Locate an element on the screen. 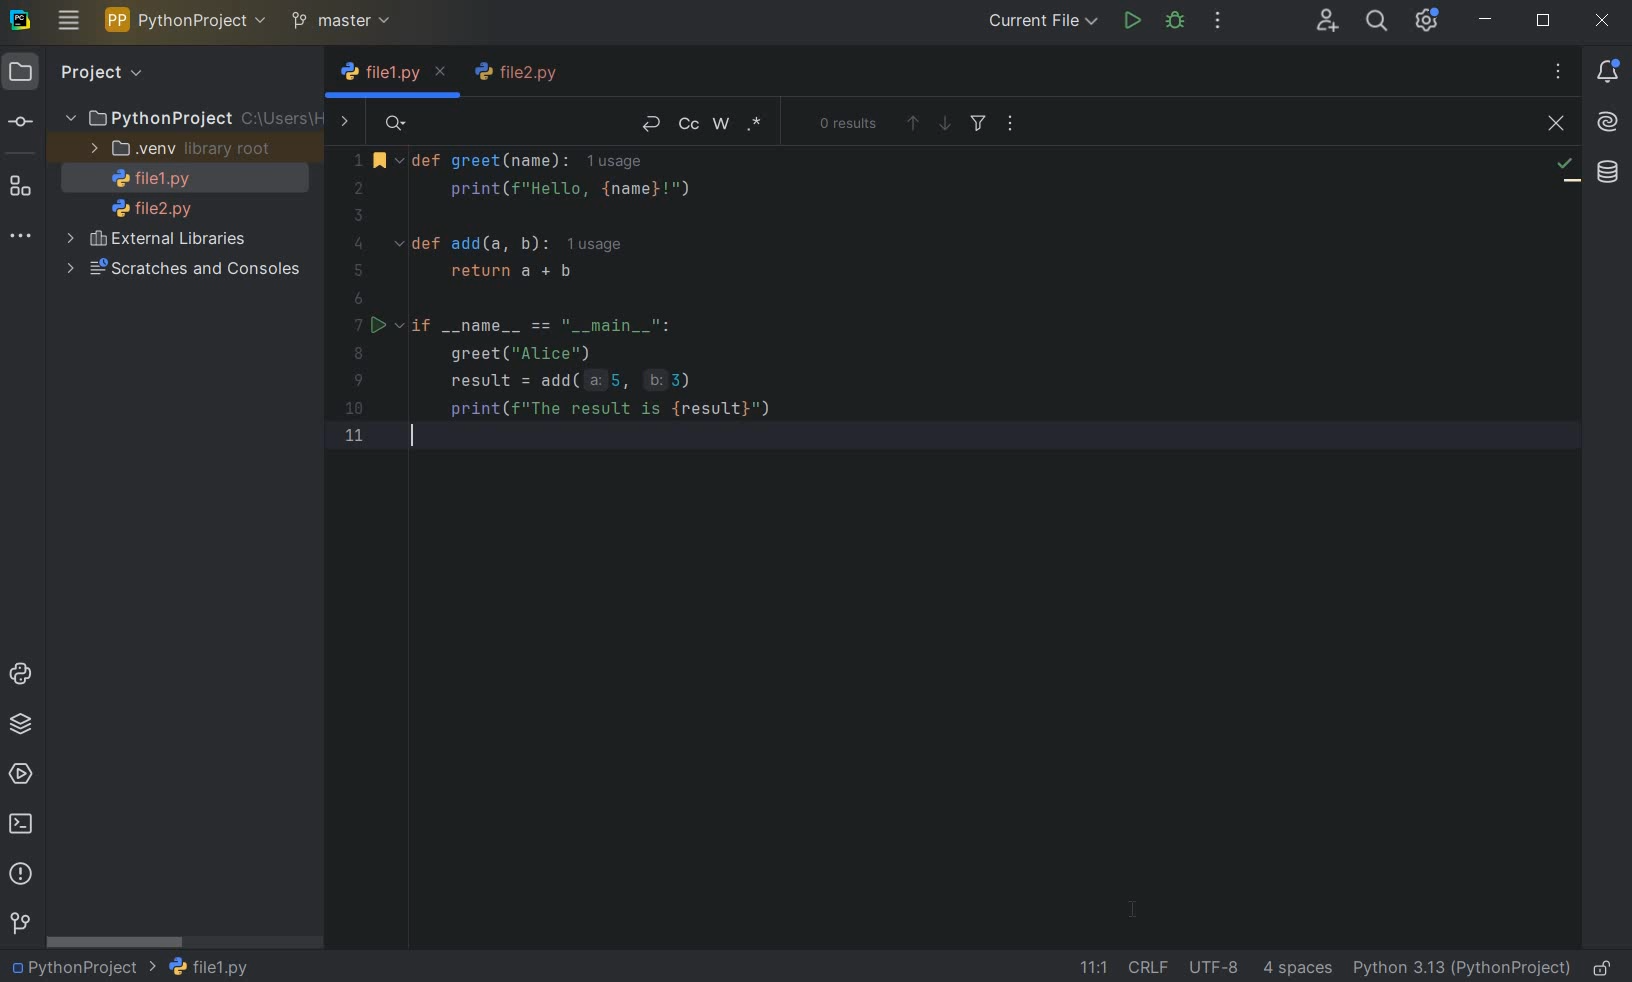  DEBUG is located at coordinates (1177, 22).